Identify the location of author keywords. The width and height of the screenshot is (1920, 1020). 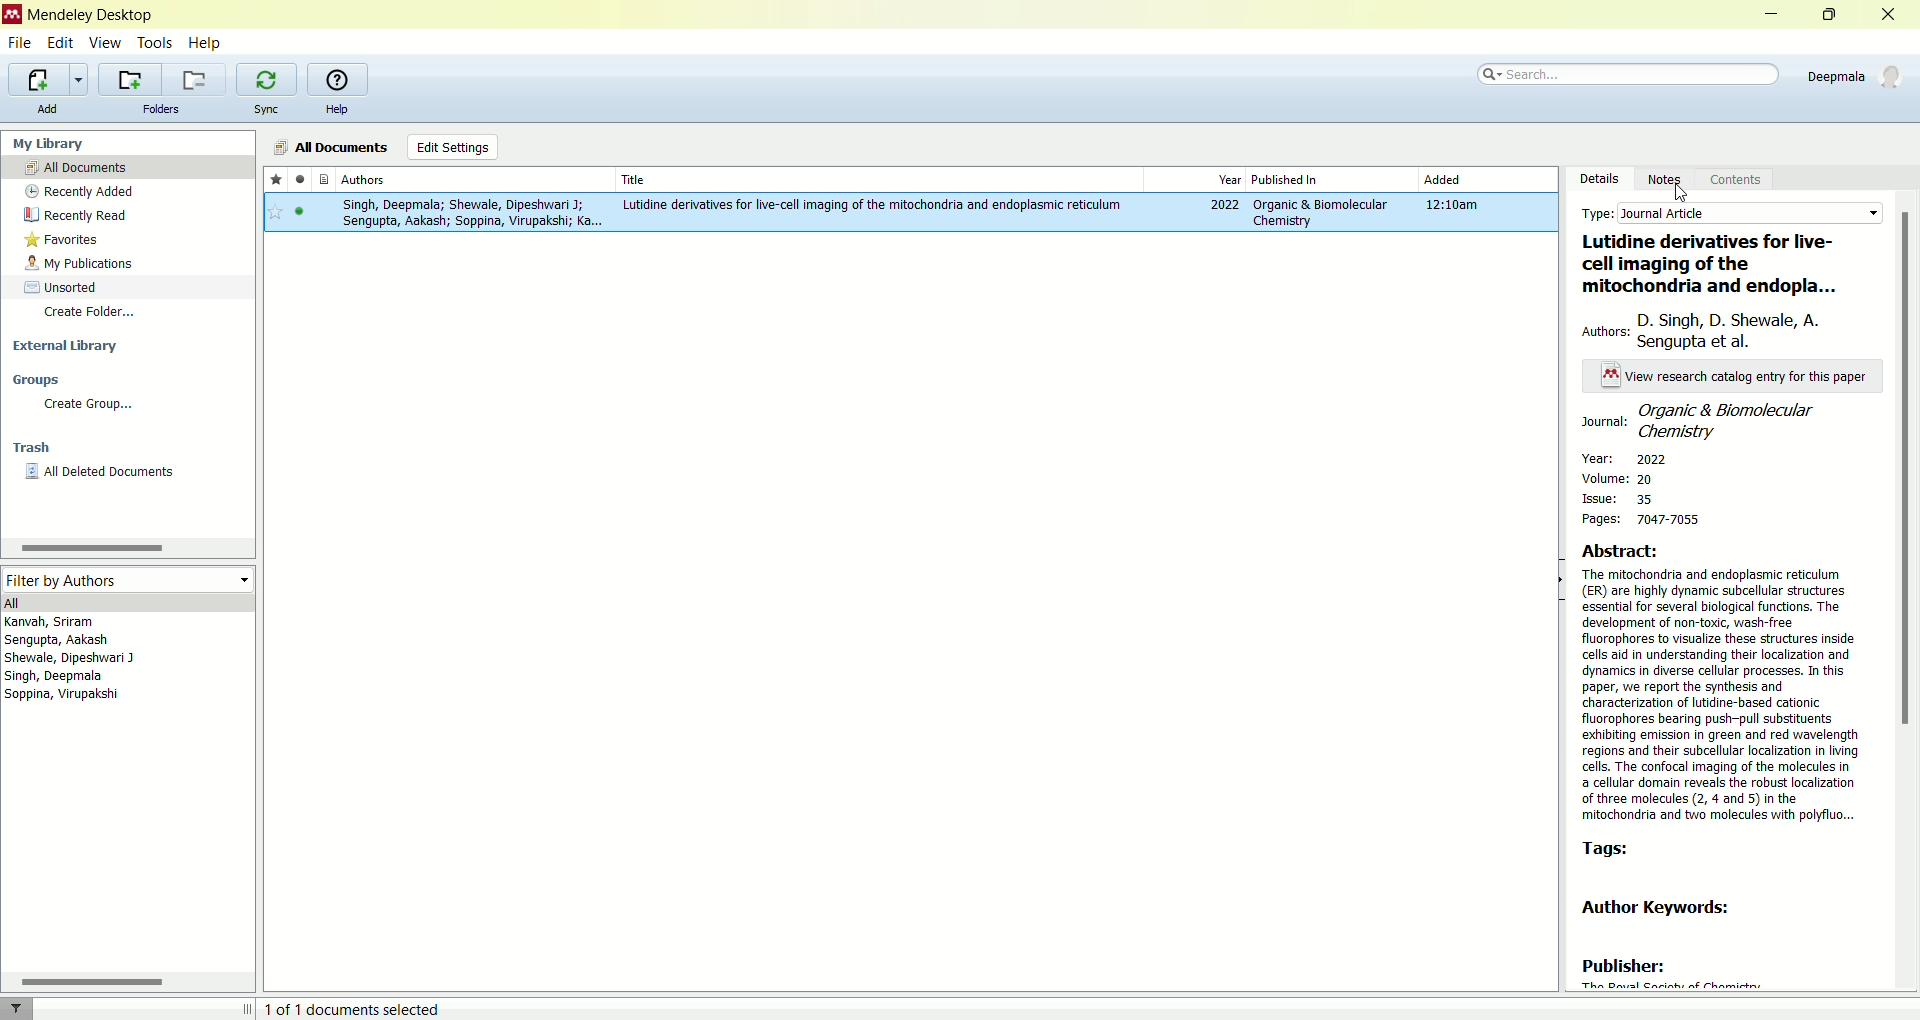
(1678, 906).